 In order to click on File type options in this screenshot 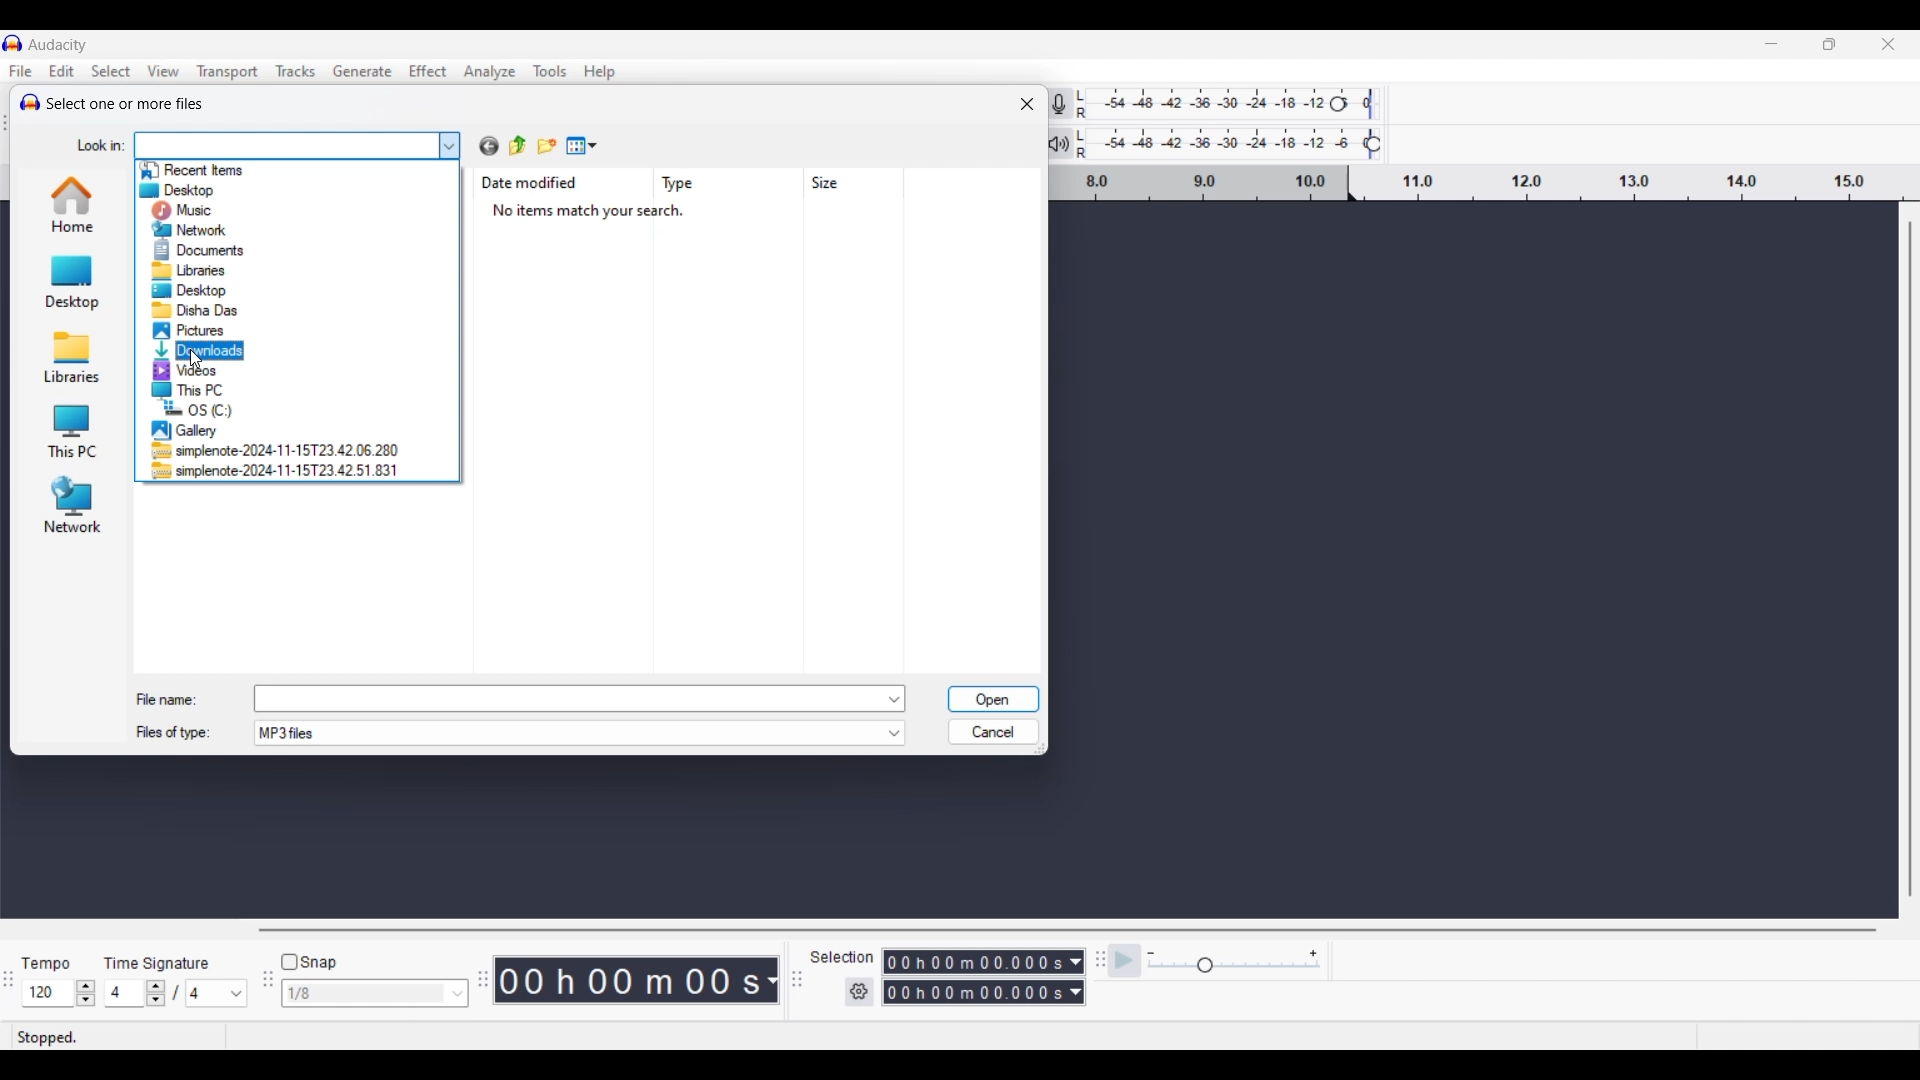, I will do `click(894, 734)`.